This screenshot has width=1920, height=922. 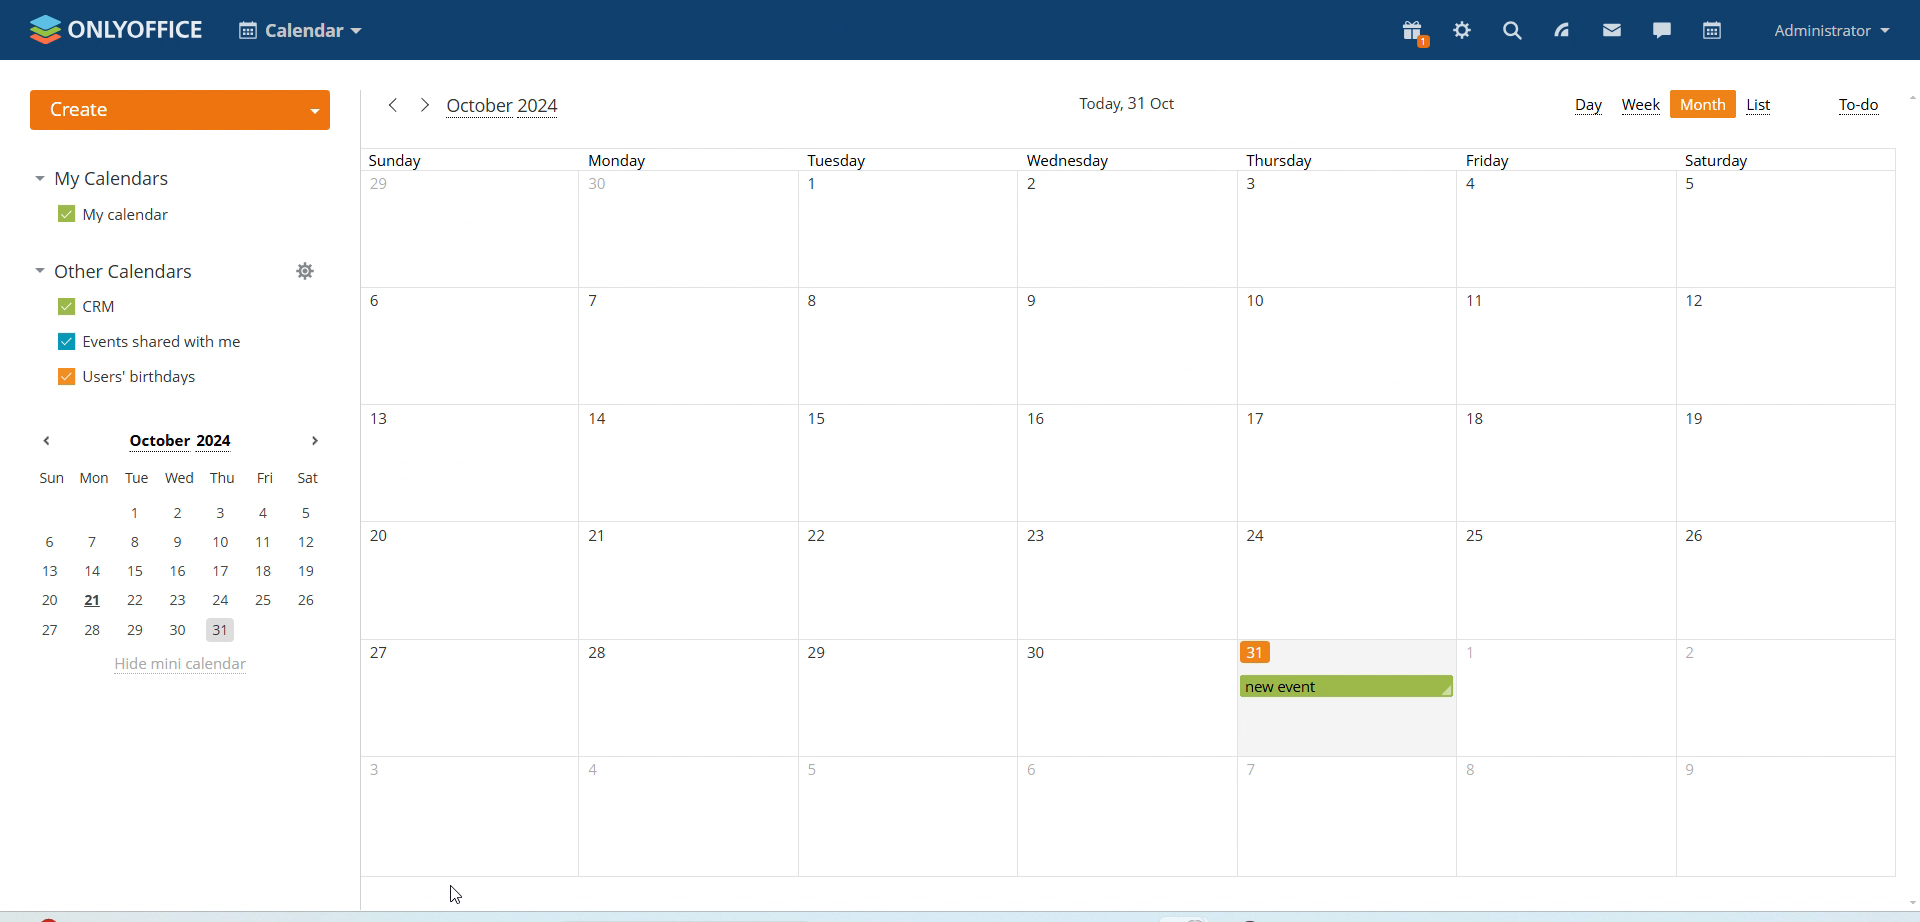 What do you see at coordinates (179, 667) in the screenshot?
I see `hide mini calendar` at bounding box center [179, 667].